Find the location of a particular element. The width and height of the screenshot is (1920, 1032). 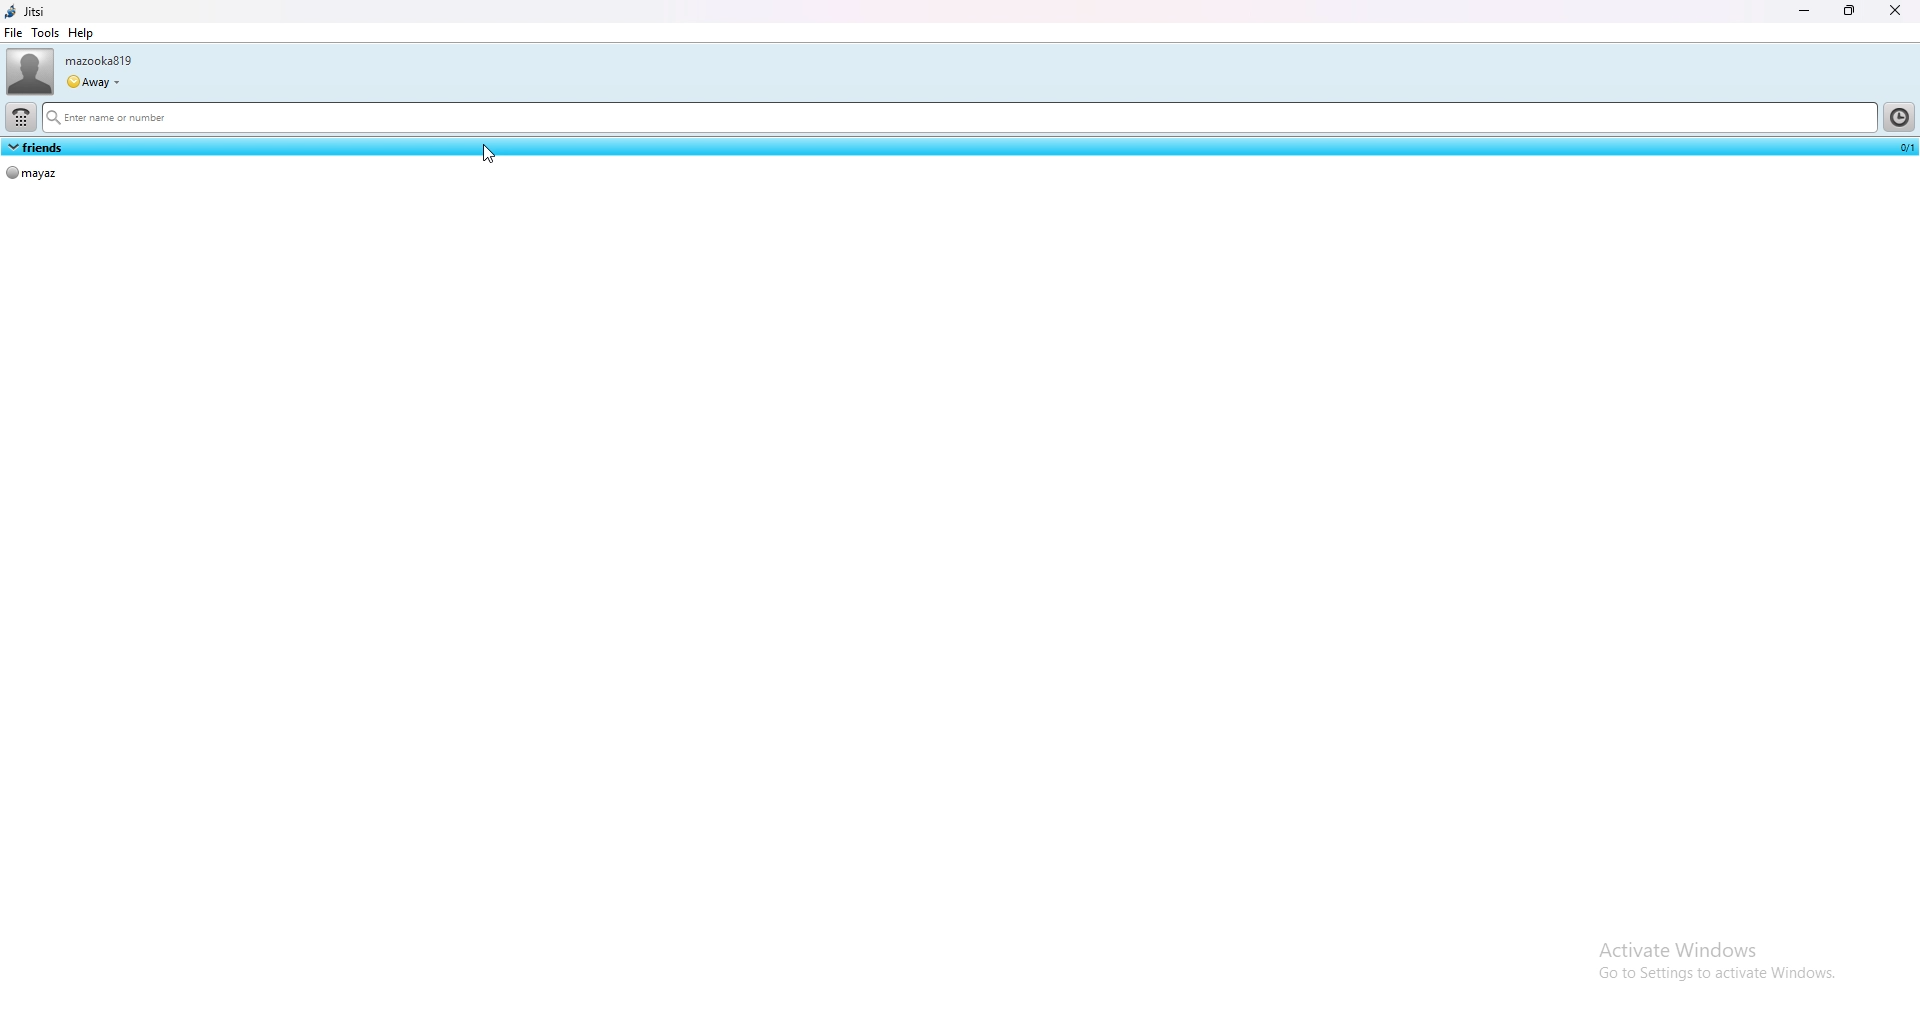

history is located at coordinates (1900, 117).